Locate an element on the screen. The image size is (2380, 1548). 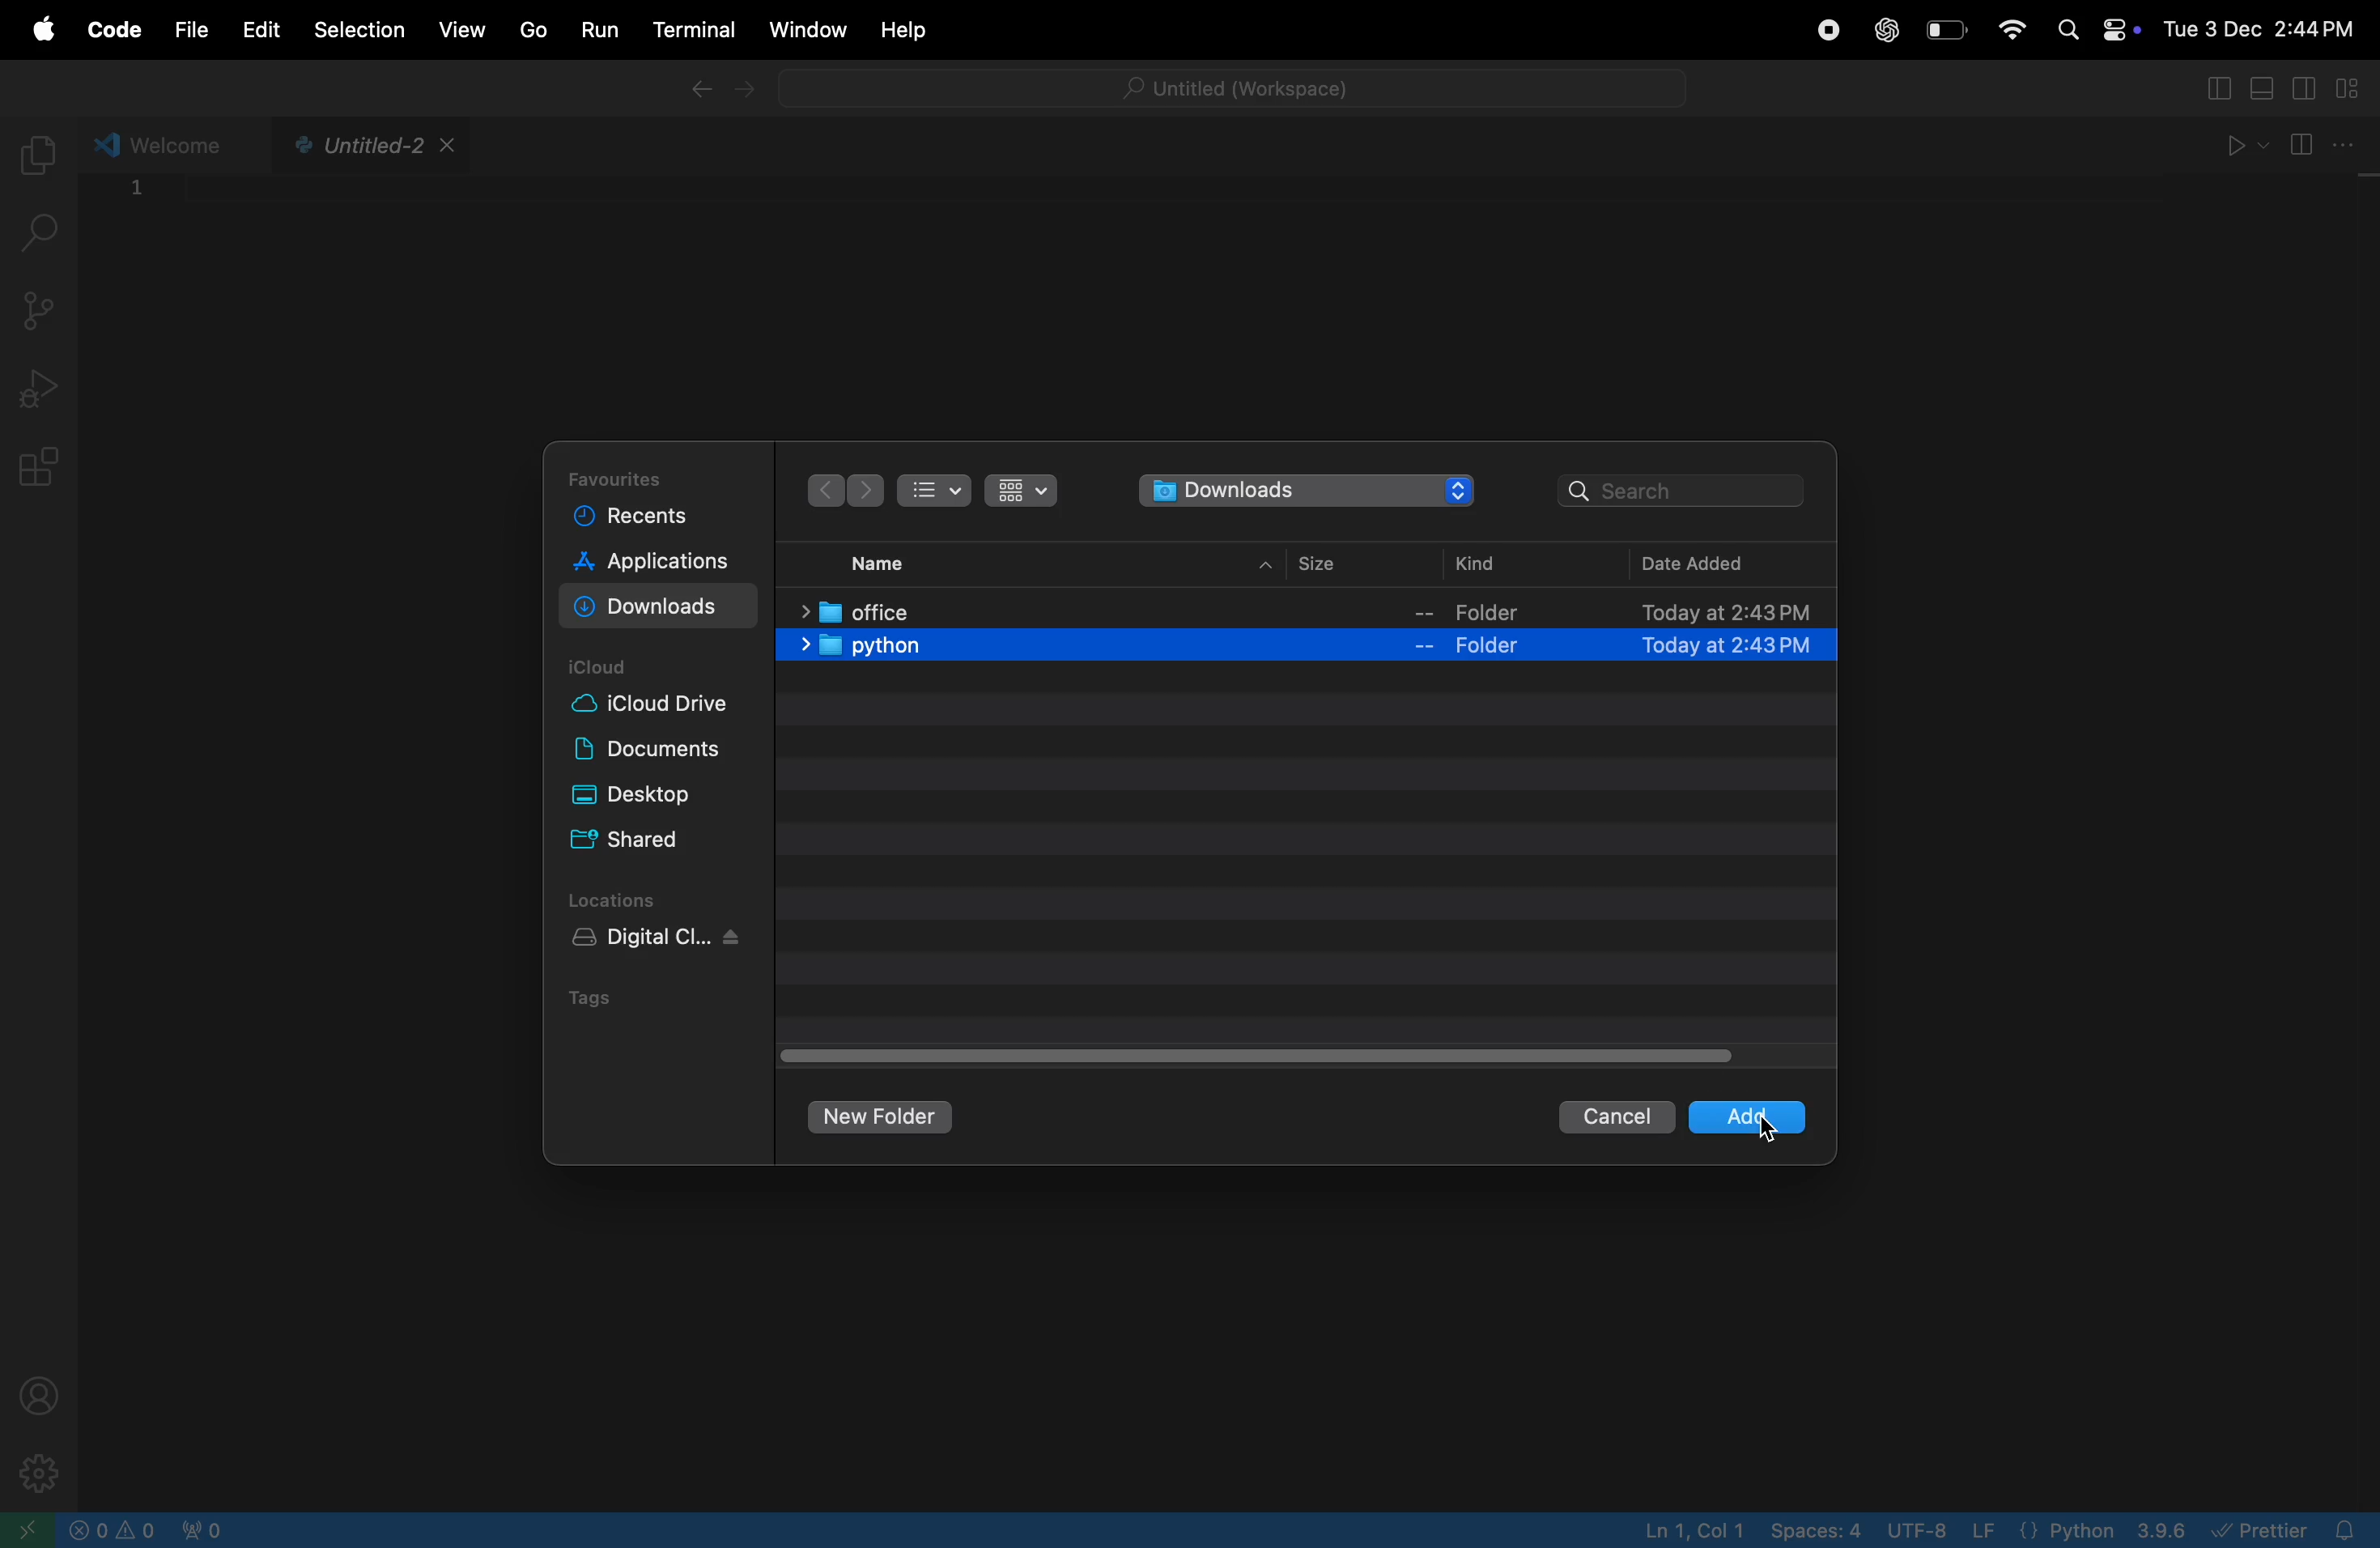
toggle panel is located at coordinates (2265, 87).